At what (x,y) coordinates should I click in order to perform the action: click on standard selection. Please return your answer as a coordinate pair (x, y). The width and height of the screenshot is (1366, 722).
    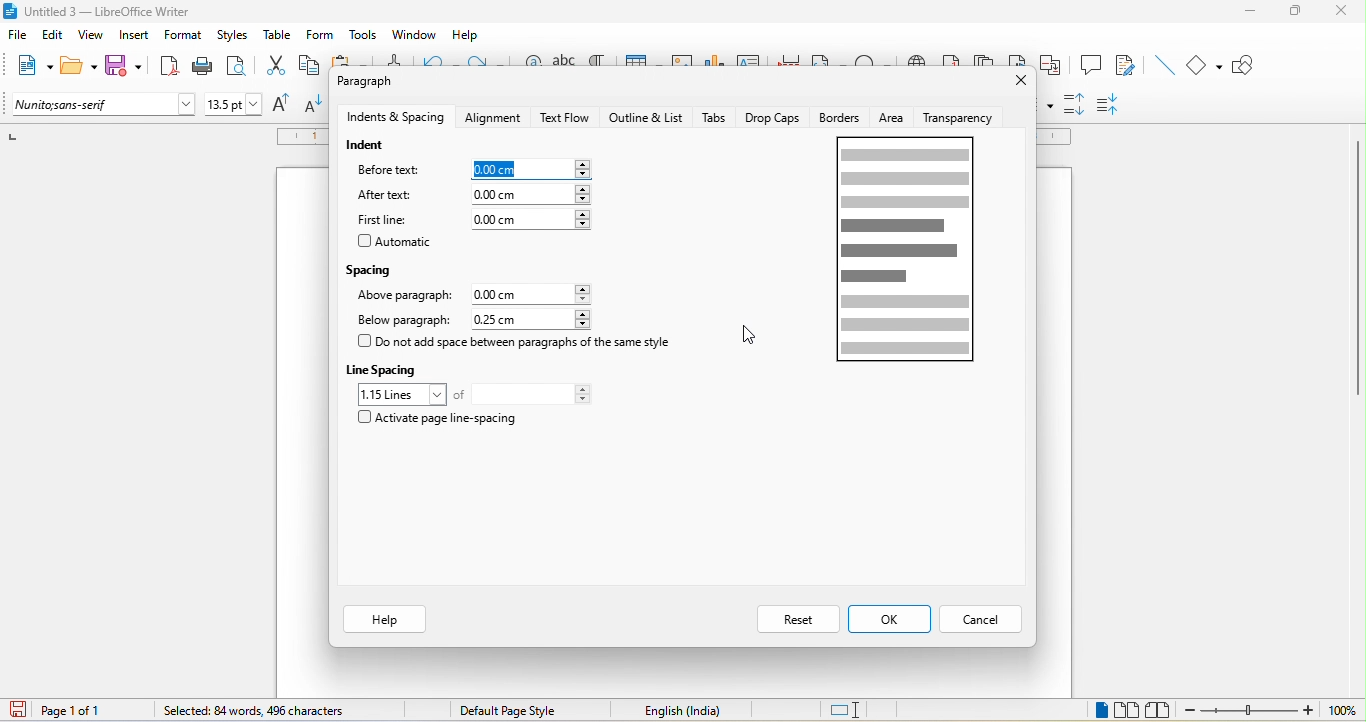
    Looking at the image, I should click on (847, 711).